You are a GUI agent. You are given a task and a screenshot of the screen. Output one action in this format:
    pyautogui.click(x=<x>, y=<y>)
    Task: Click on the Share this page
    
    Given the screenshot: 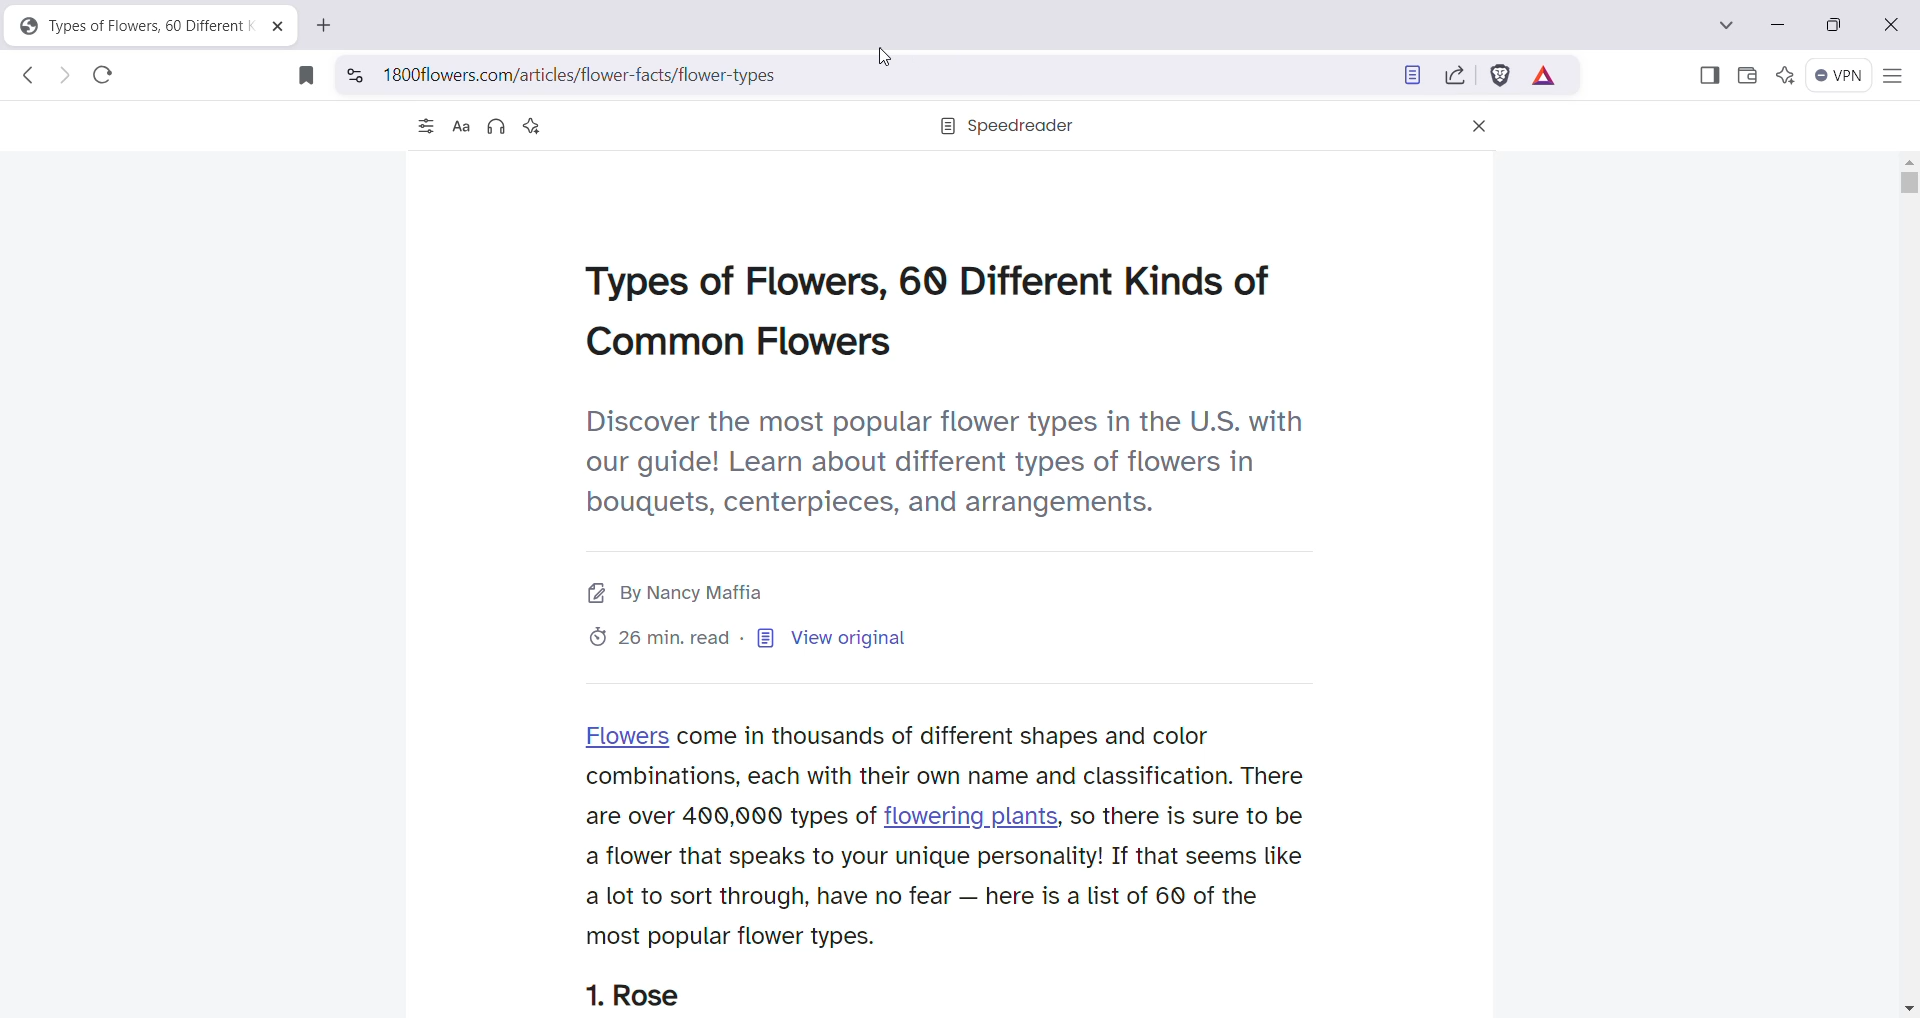 What is the action you would take?
    pyautogui.click(x=1453, y=76)
    